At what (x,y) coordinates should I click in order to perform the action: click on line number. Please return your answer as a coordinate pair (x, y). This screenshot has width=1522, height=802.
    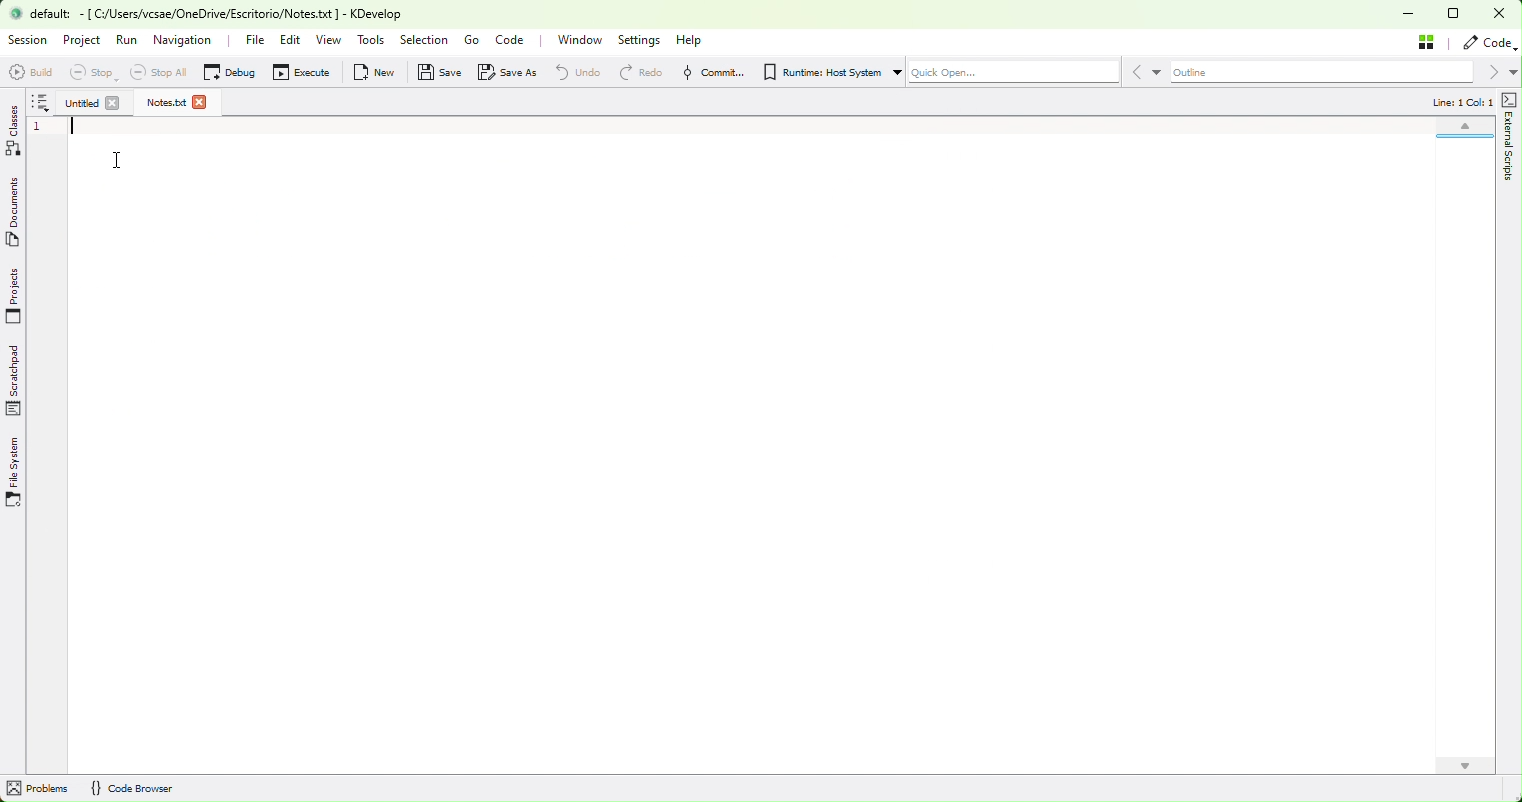
    Looking at the image, I should click on (41, 129).